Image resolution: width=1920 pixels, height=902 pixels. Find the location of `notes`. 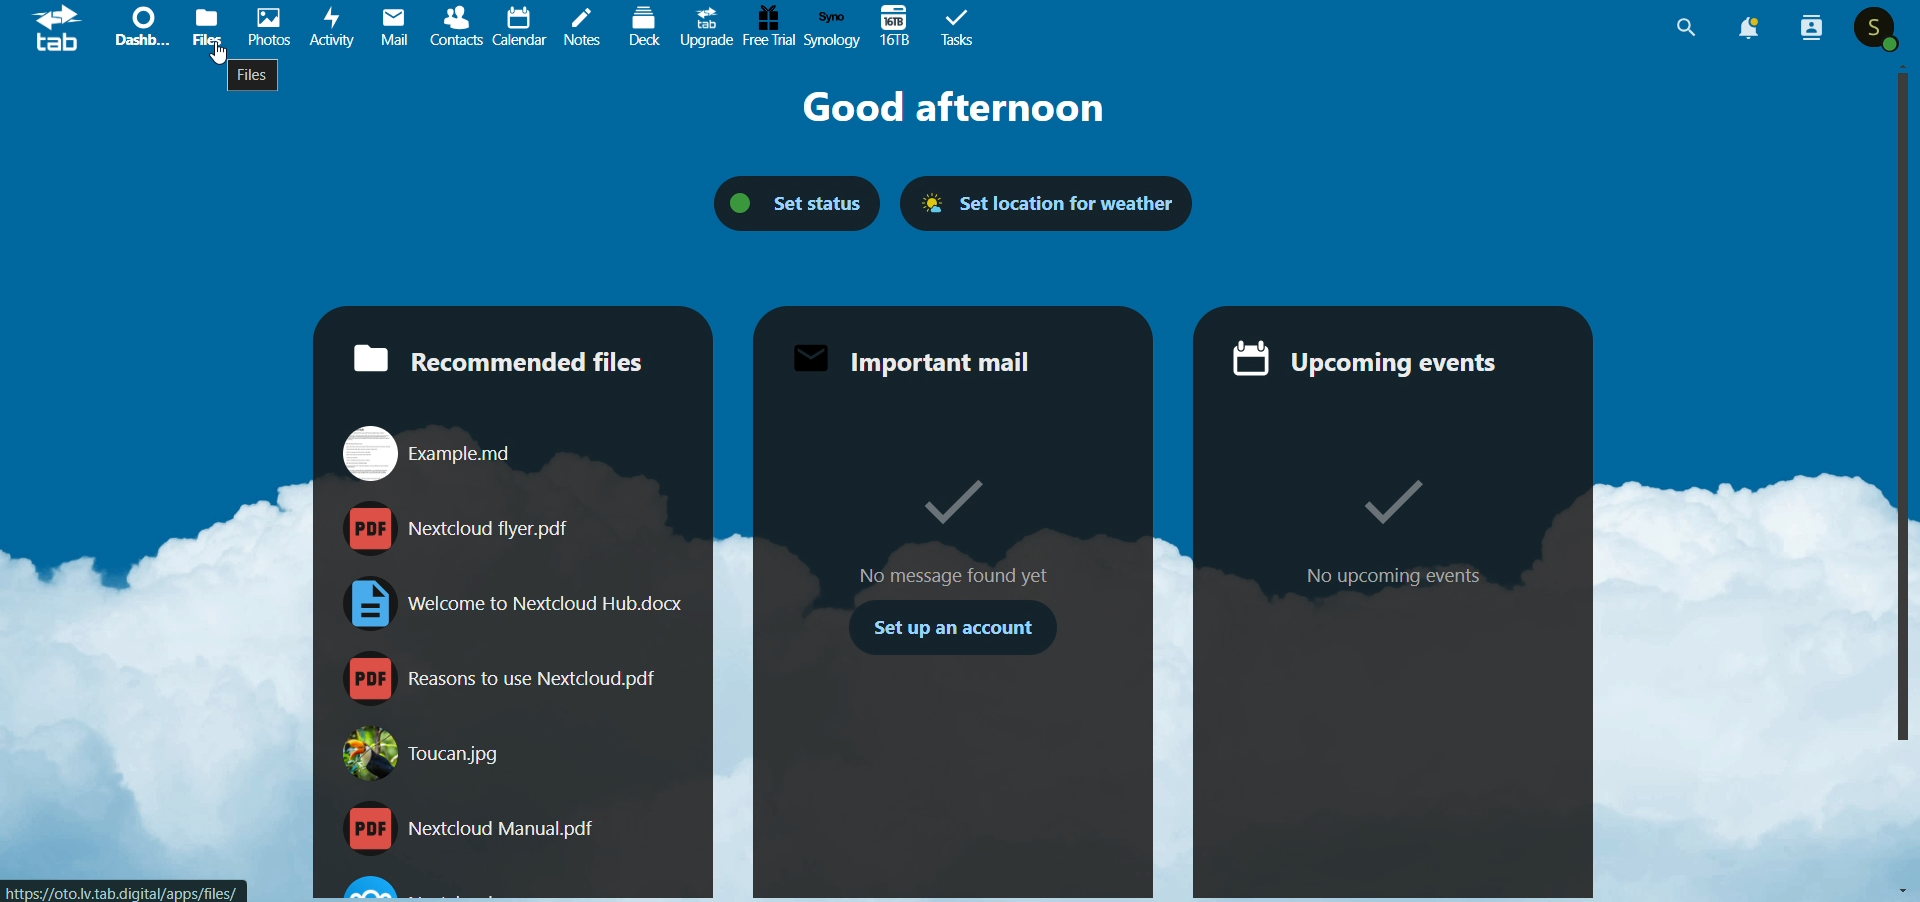

notes is located at coordinates (582, 30).